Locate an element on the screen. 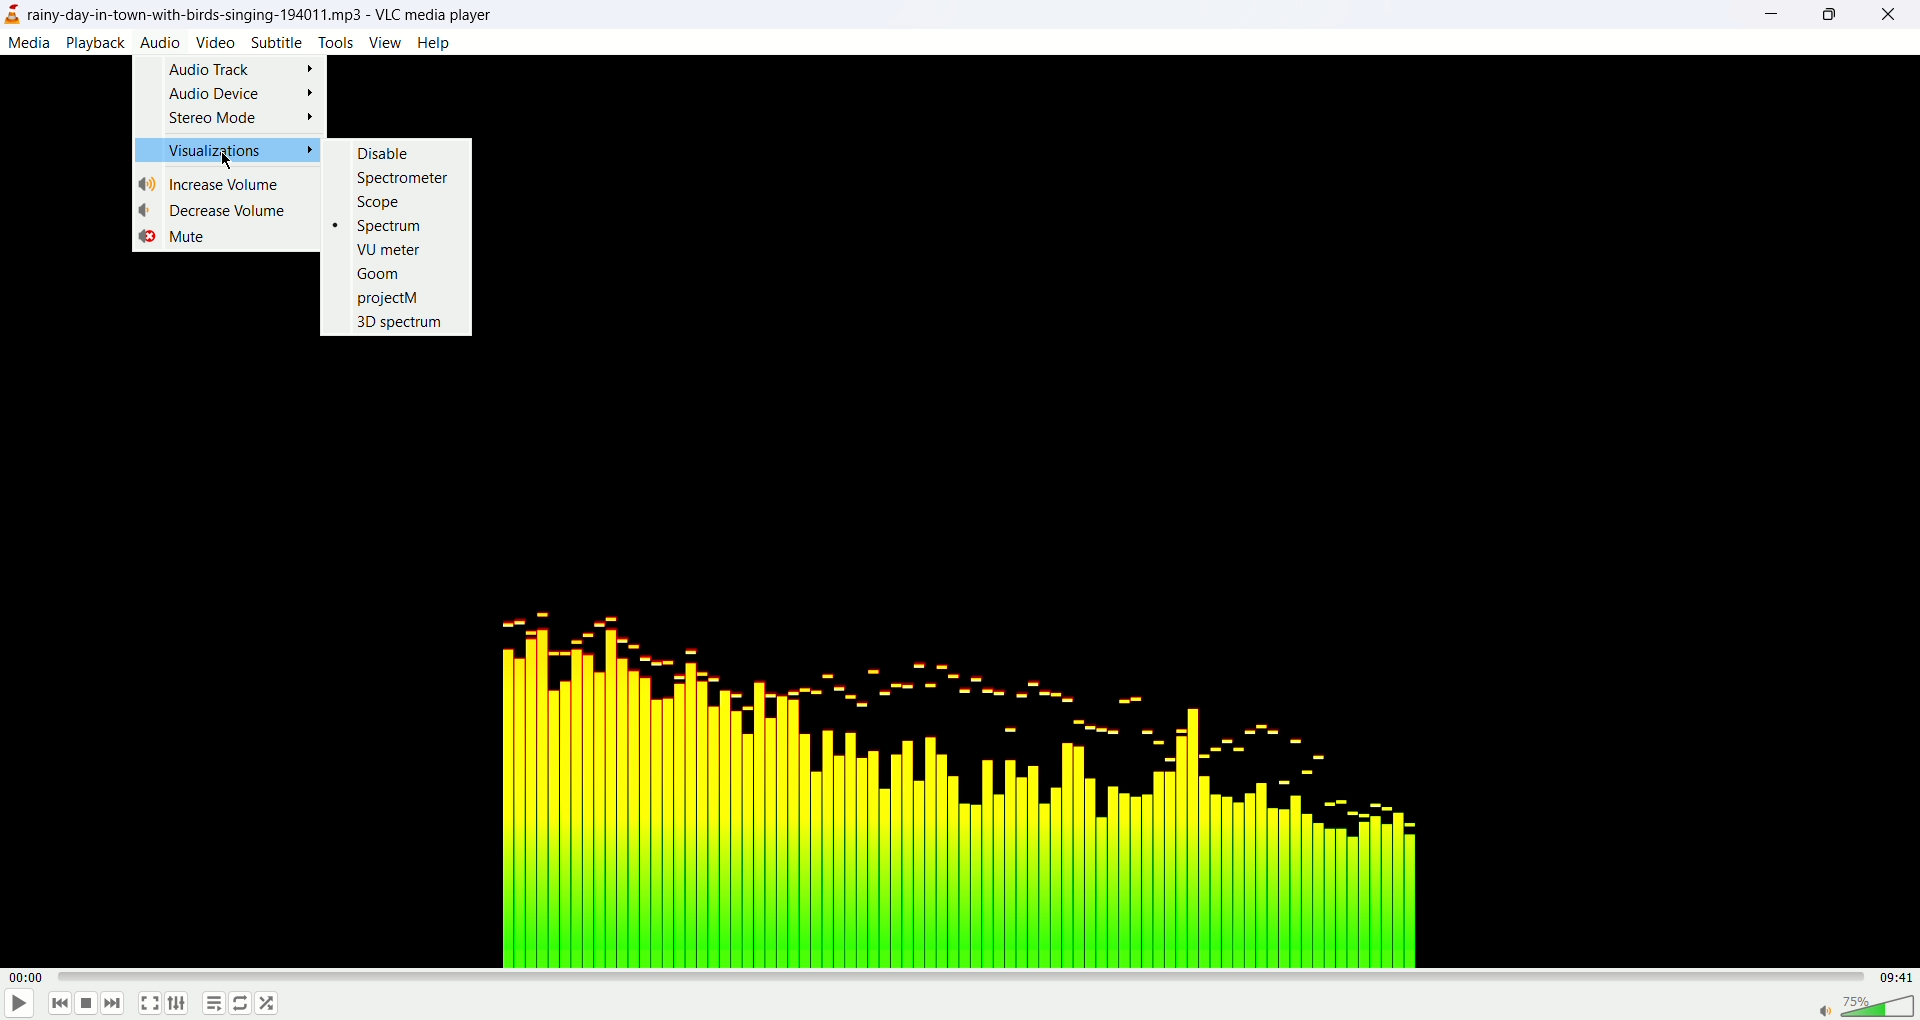 The height and width of the screenshot is (1020, 1920). audio tunes is located at coordinates (950, 781).